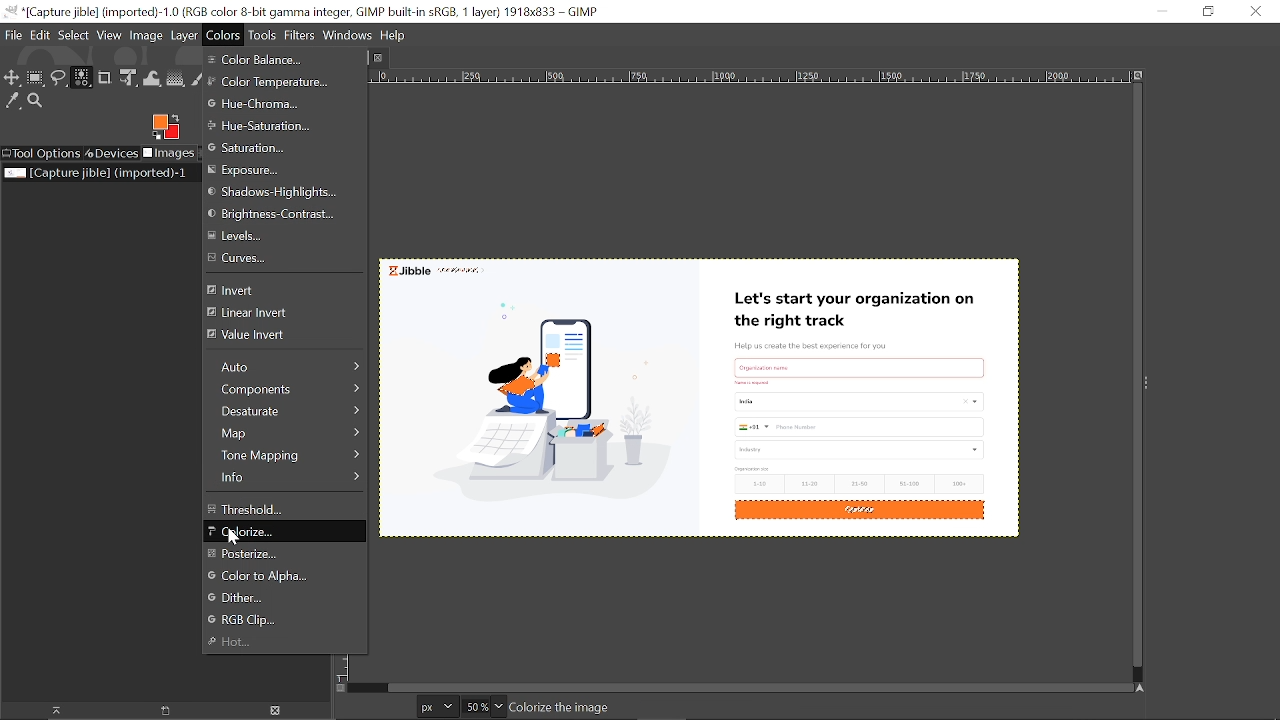 Image resolution: width=1280 pixels, height=720 pixels. What do you see at coordinates (474, 707) in the screenshot?
I see `Current zoom` at bounding box center [474, 707].